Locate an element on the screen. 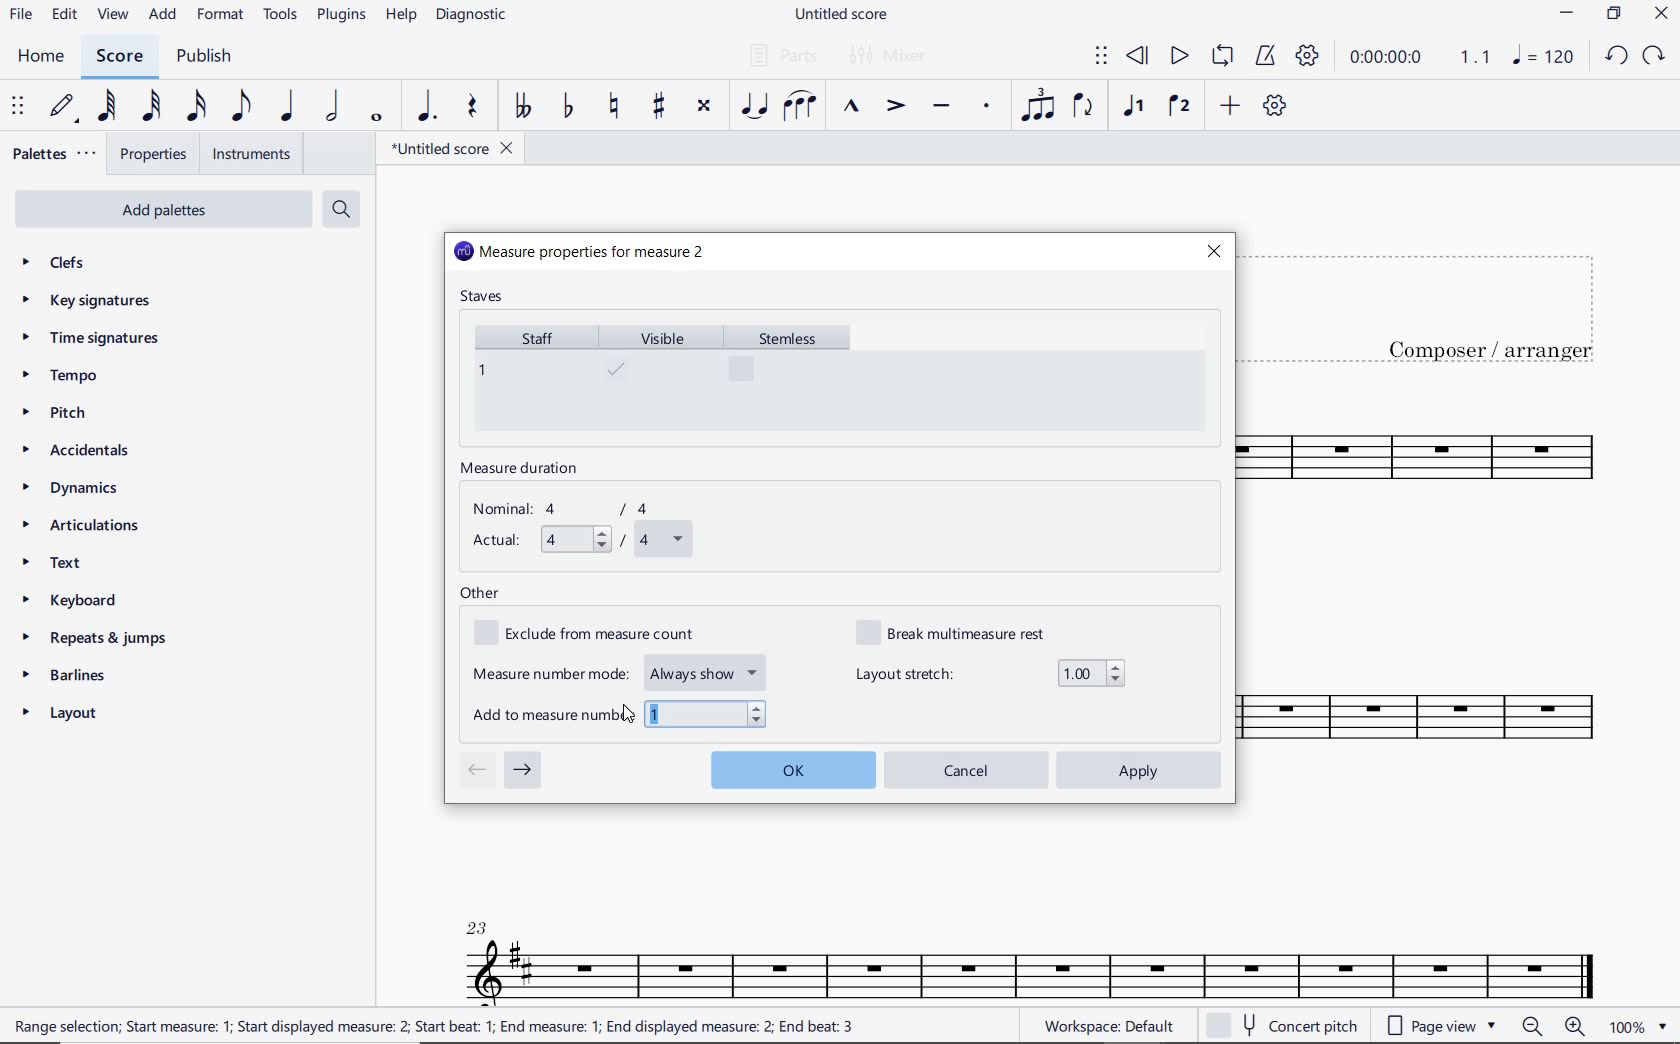 This screenshot has width=1680, height=1044. TOGGLE-DOUBLE FLAT is located at coordinates (522, 106).